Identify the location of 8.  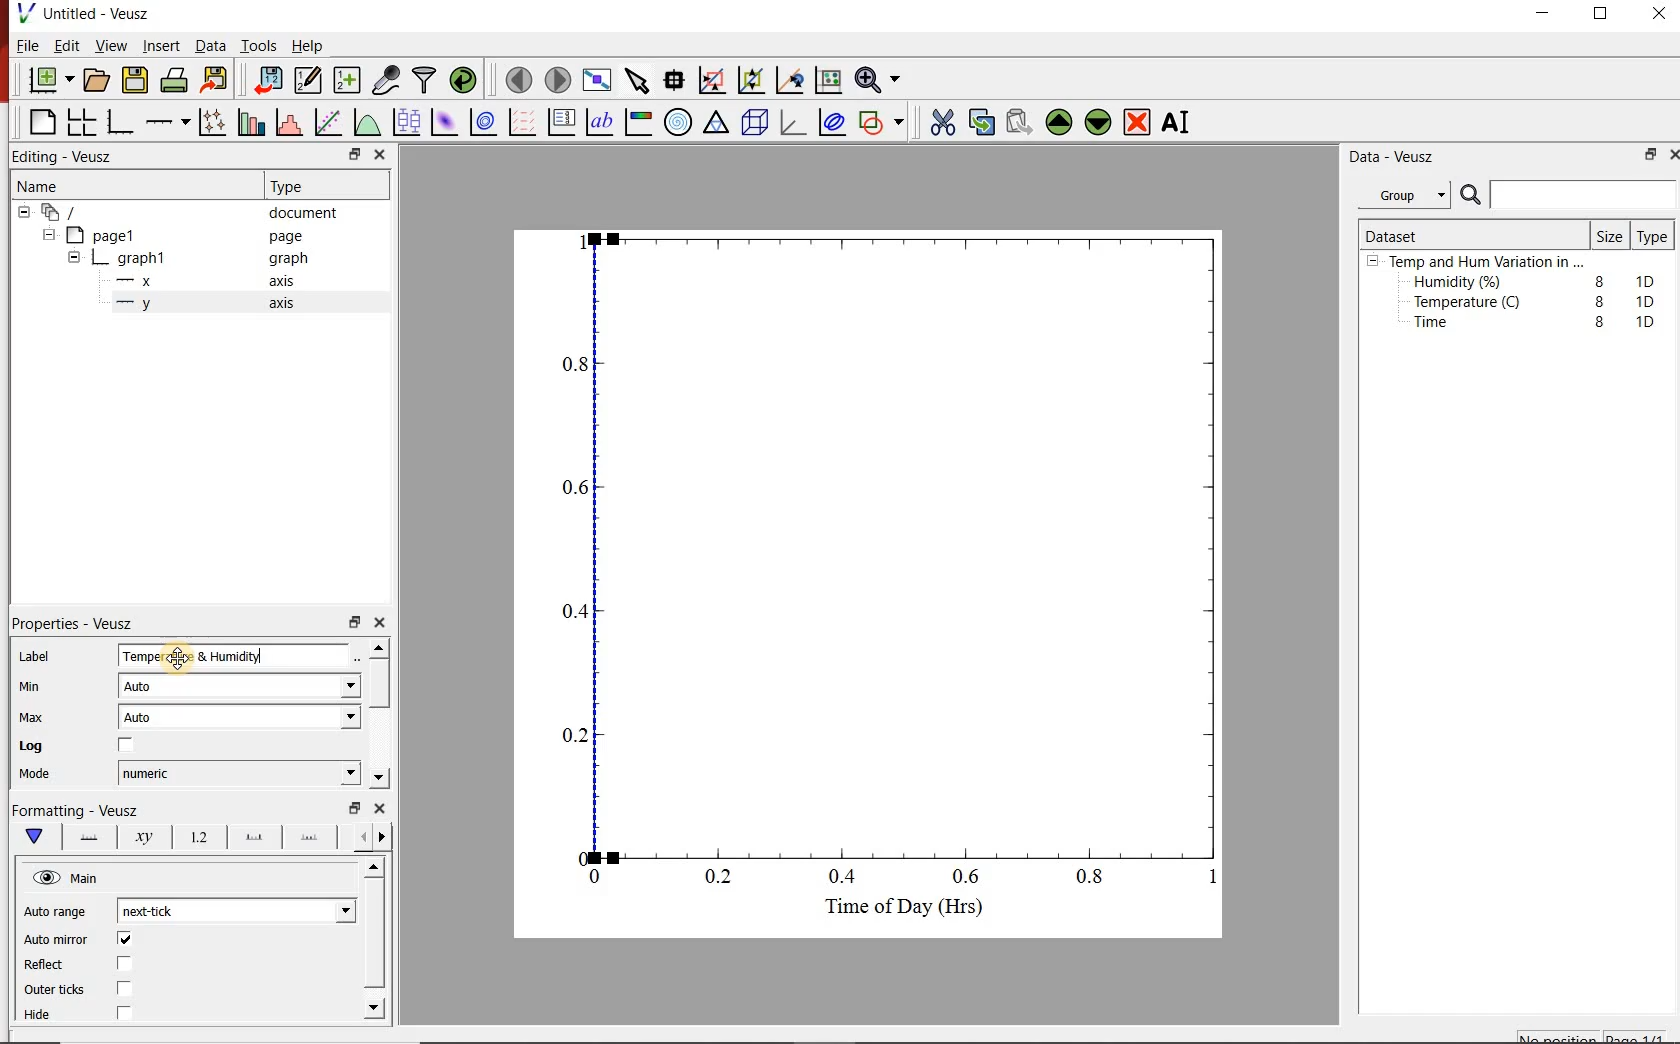
(1600, 322).